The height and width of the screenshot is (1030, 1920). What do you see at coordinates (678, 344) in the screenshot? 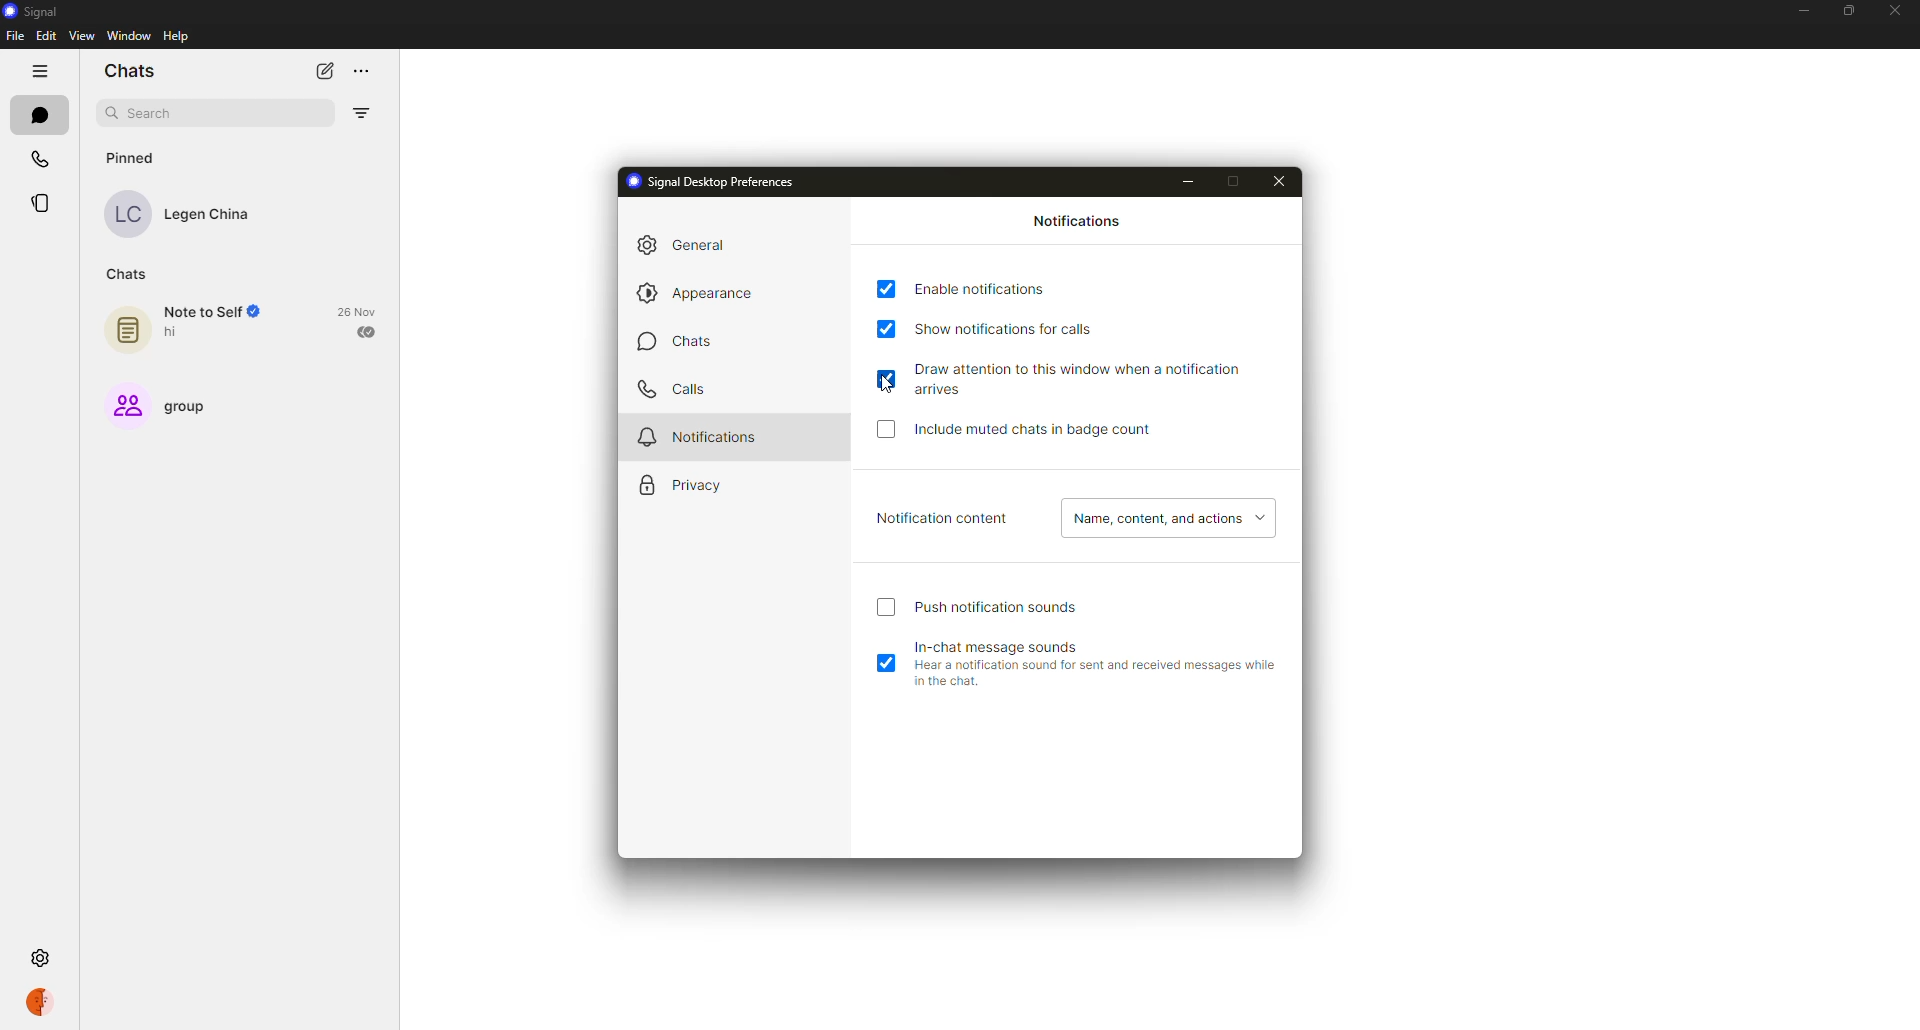
I see `chats` at bounding box center [678, 344].